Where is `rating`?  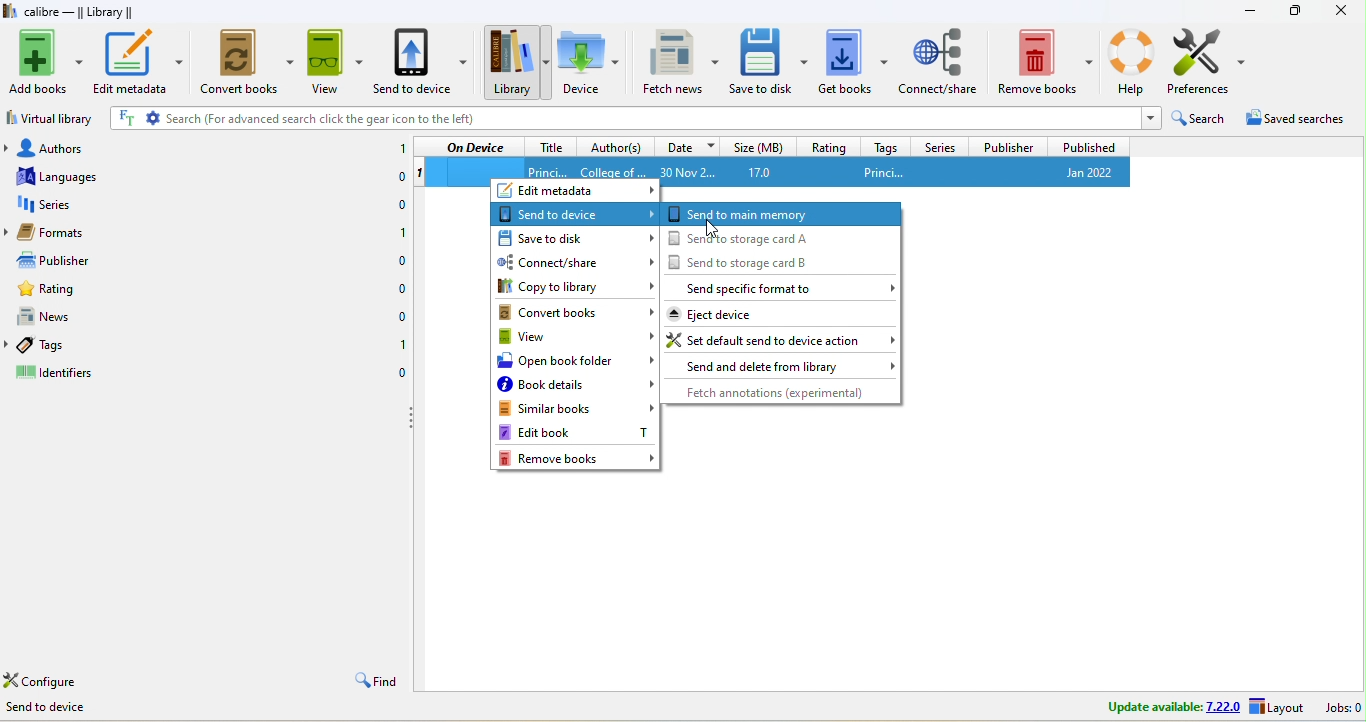 rating is located at coordinates (61, 290).